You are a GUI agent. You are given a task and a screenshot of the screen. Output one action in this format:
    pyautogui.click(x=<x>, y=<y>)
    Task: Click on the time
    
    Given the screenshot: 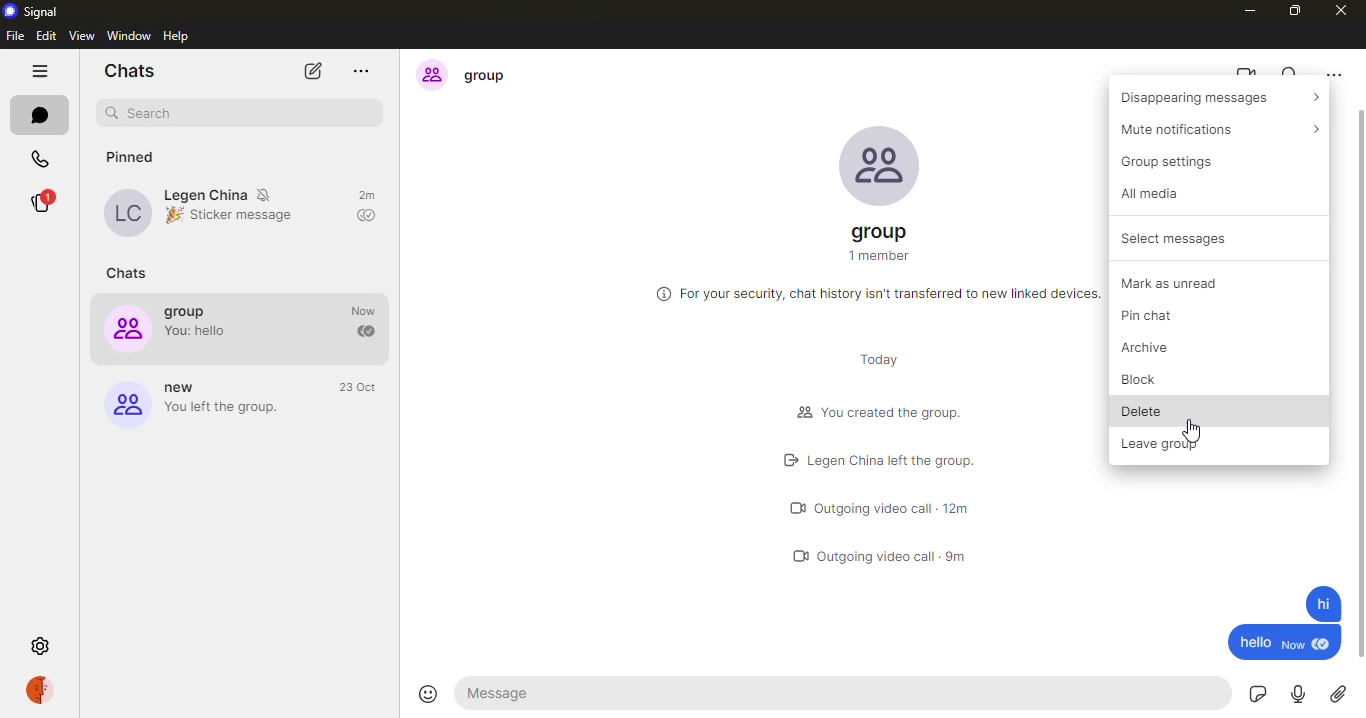 What is the action you would take?
    pyautogui.click(x=361, y=310)
    